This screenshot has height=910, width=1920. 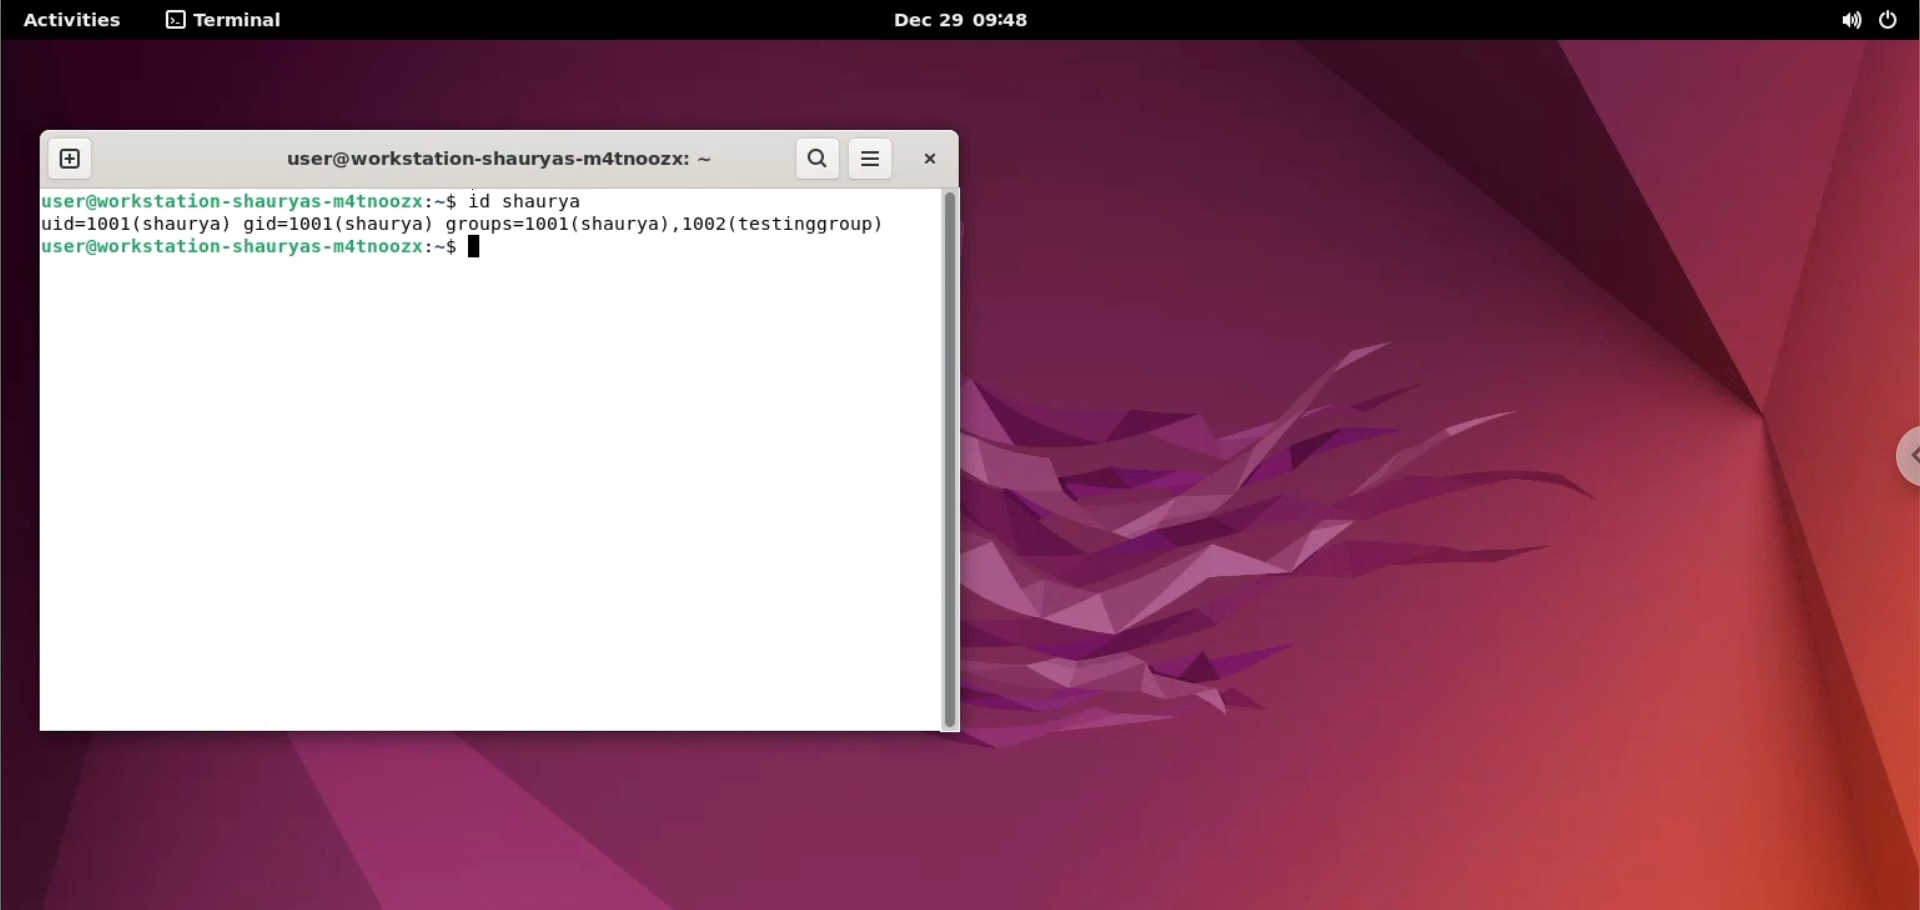 I want to click on user@workstation-shauryas-m4tnoozx:-, so click(x=496, y=159).